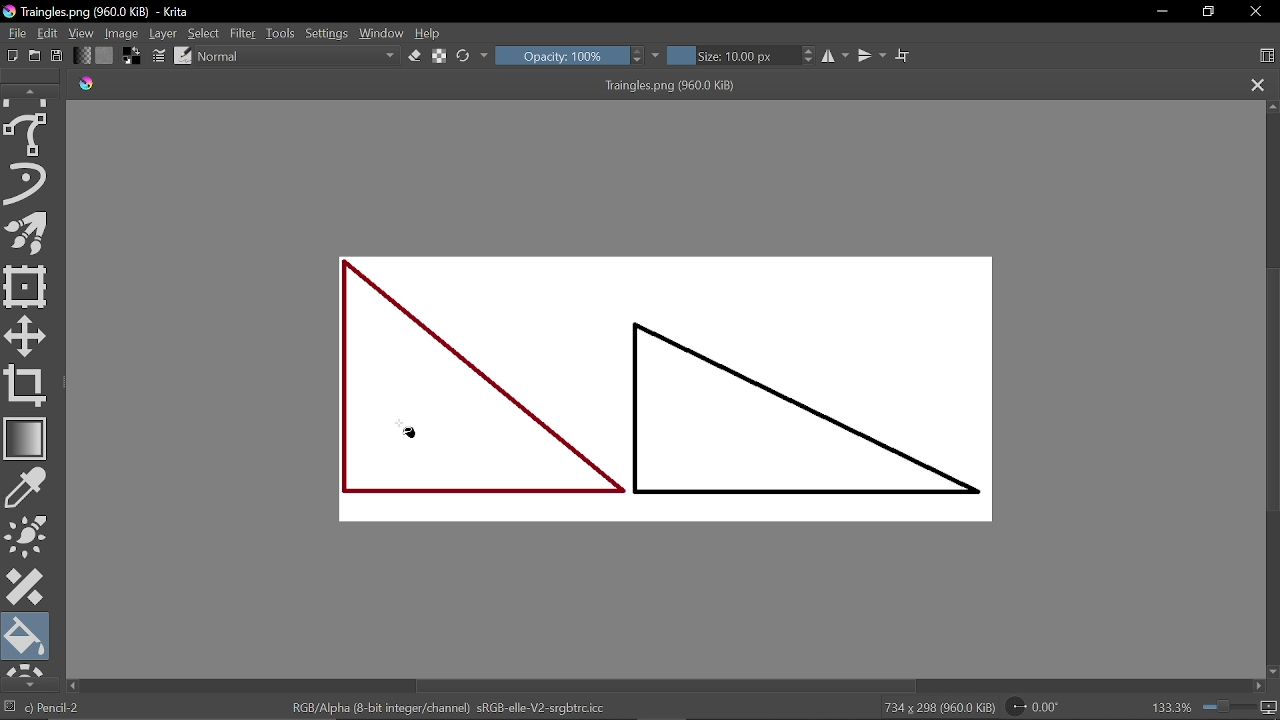  Describe the element at coordinates (570, 57) in the screenshot. I see `Opacity: 100%` at that location.